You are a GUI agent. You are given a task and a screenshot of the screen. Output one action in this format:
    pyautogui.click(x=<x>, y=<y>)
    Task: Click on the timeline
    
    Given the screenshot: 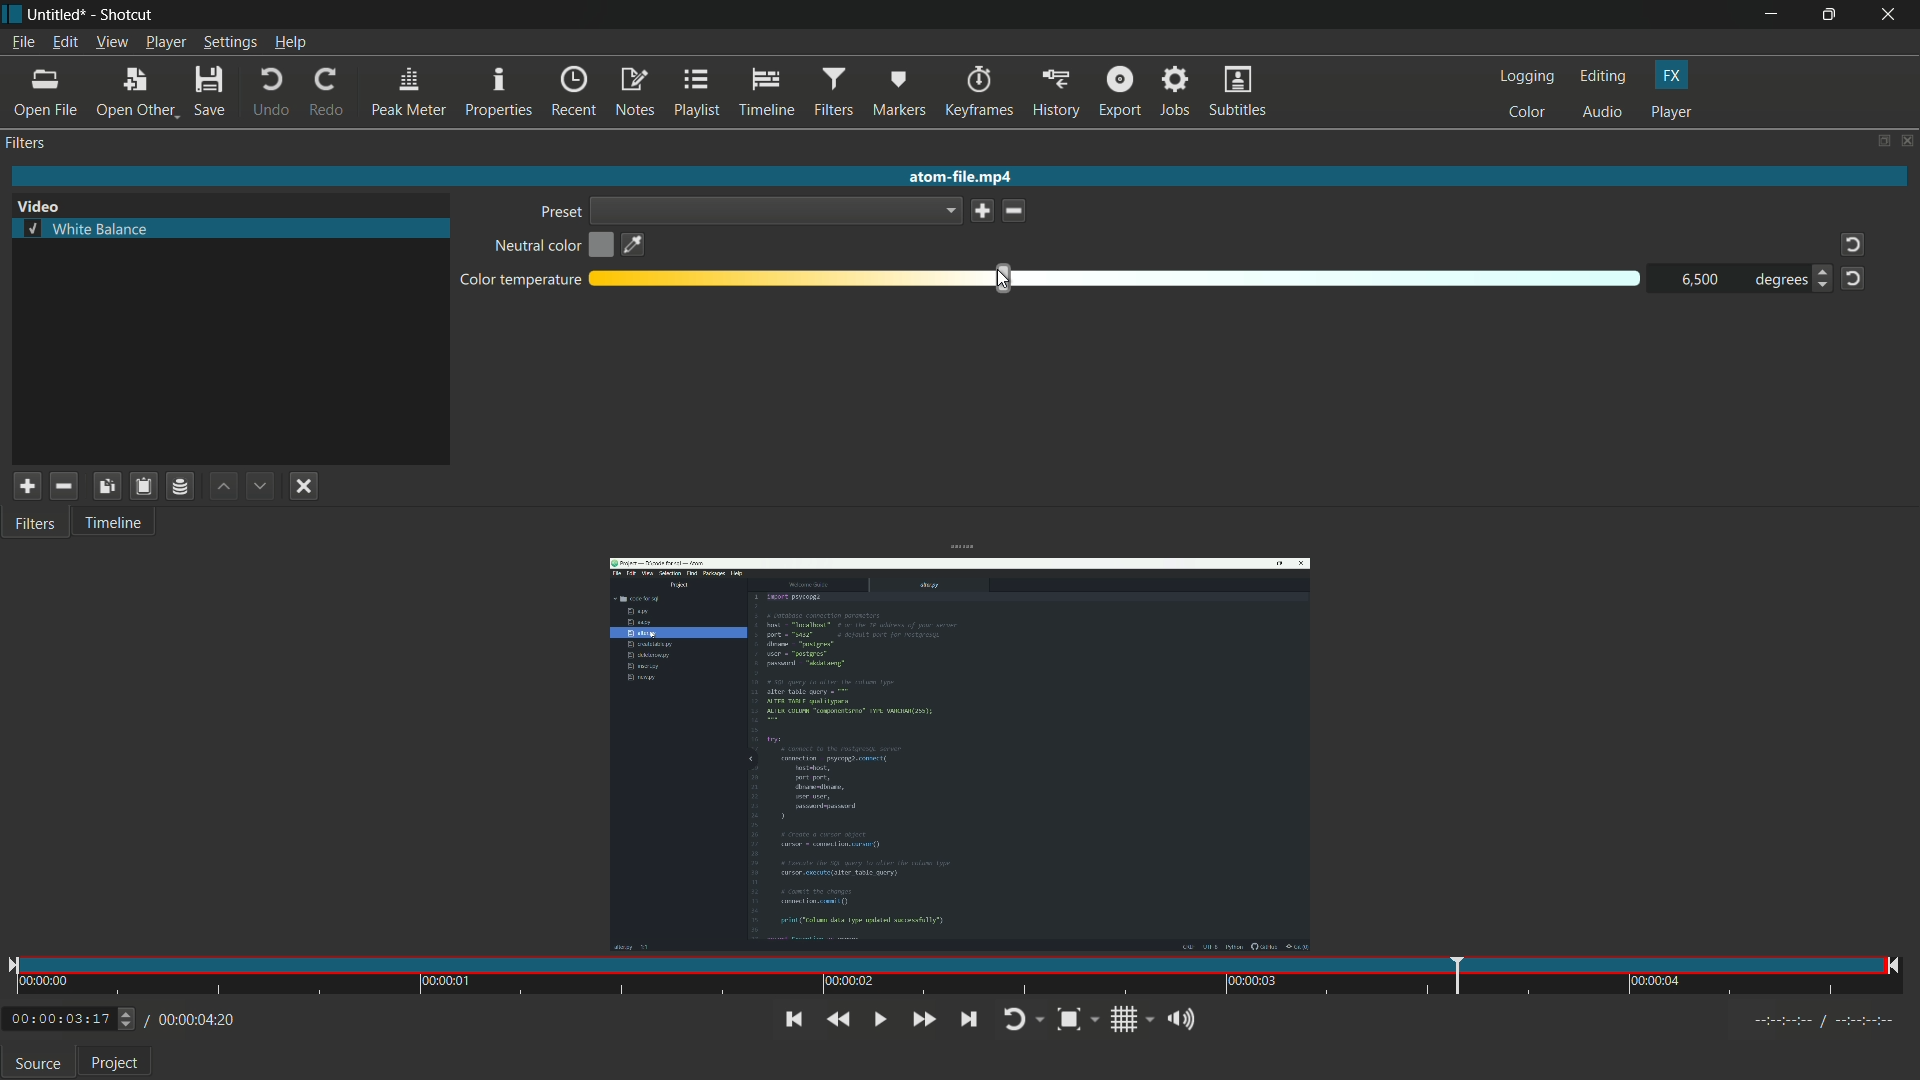 What is the action you would take?
    pyautogui.click(x=765, y=93)
    